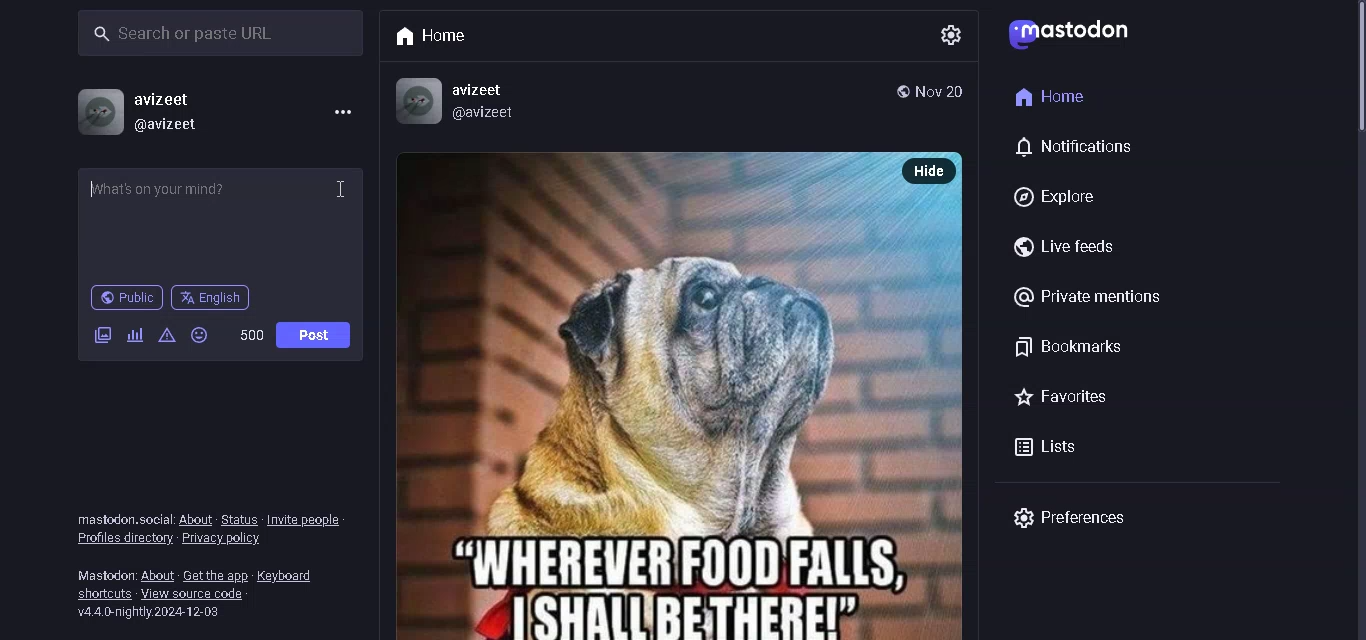 Image resolution: width=1366 pixels, height=640 pixels. I want to click on home, so click(1047, 94).